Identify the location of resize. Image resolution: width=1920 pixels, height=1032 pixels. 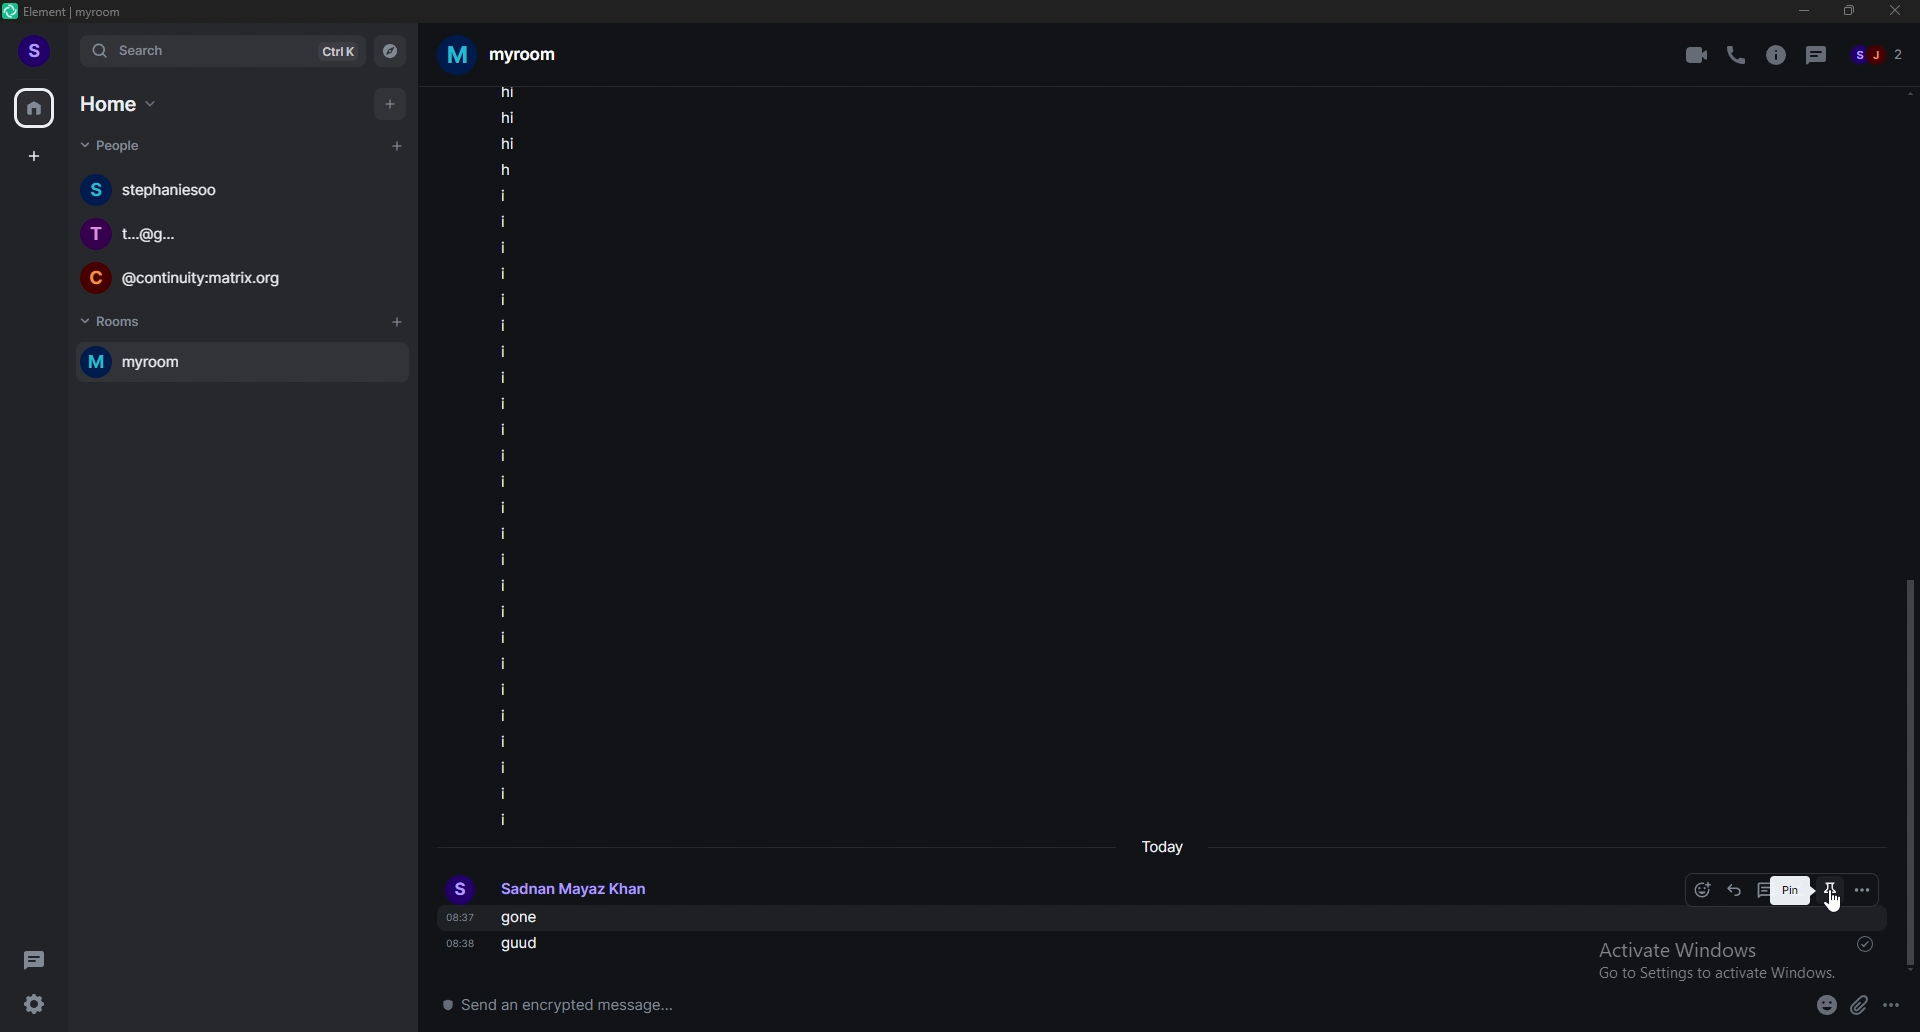
(1851, 12).